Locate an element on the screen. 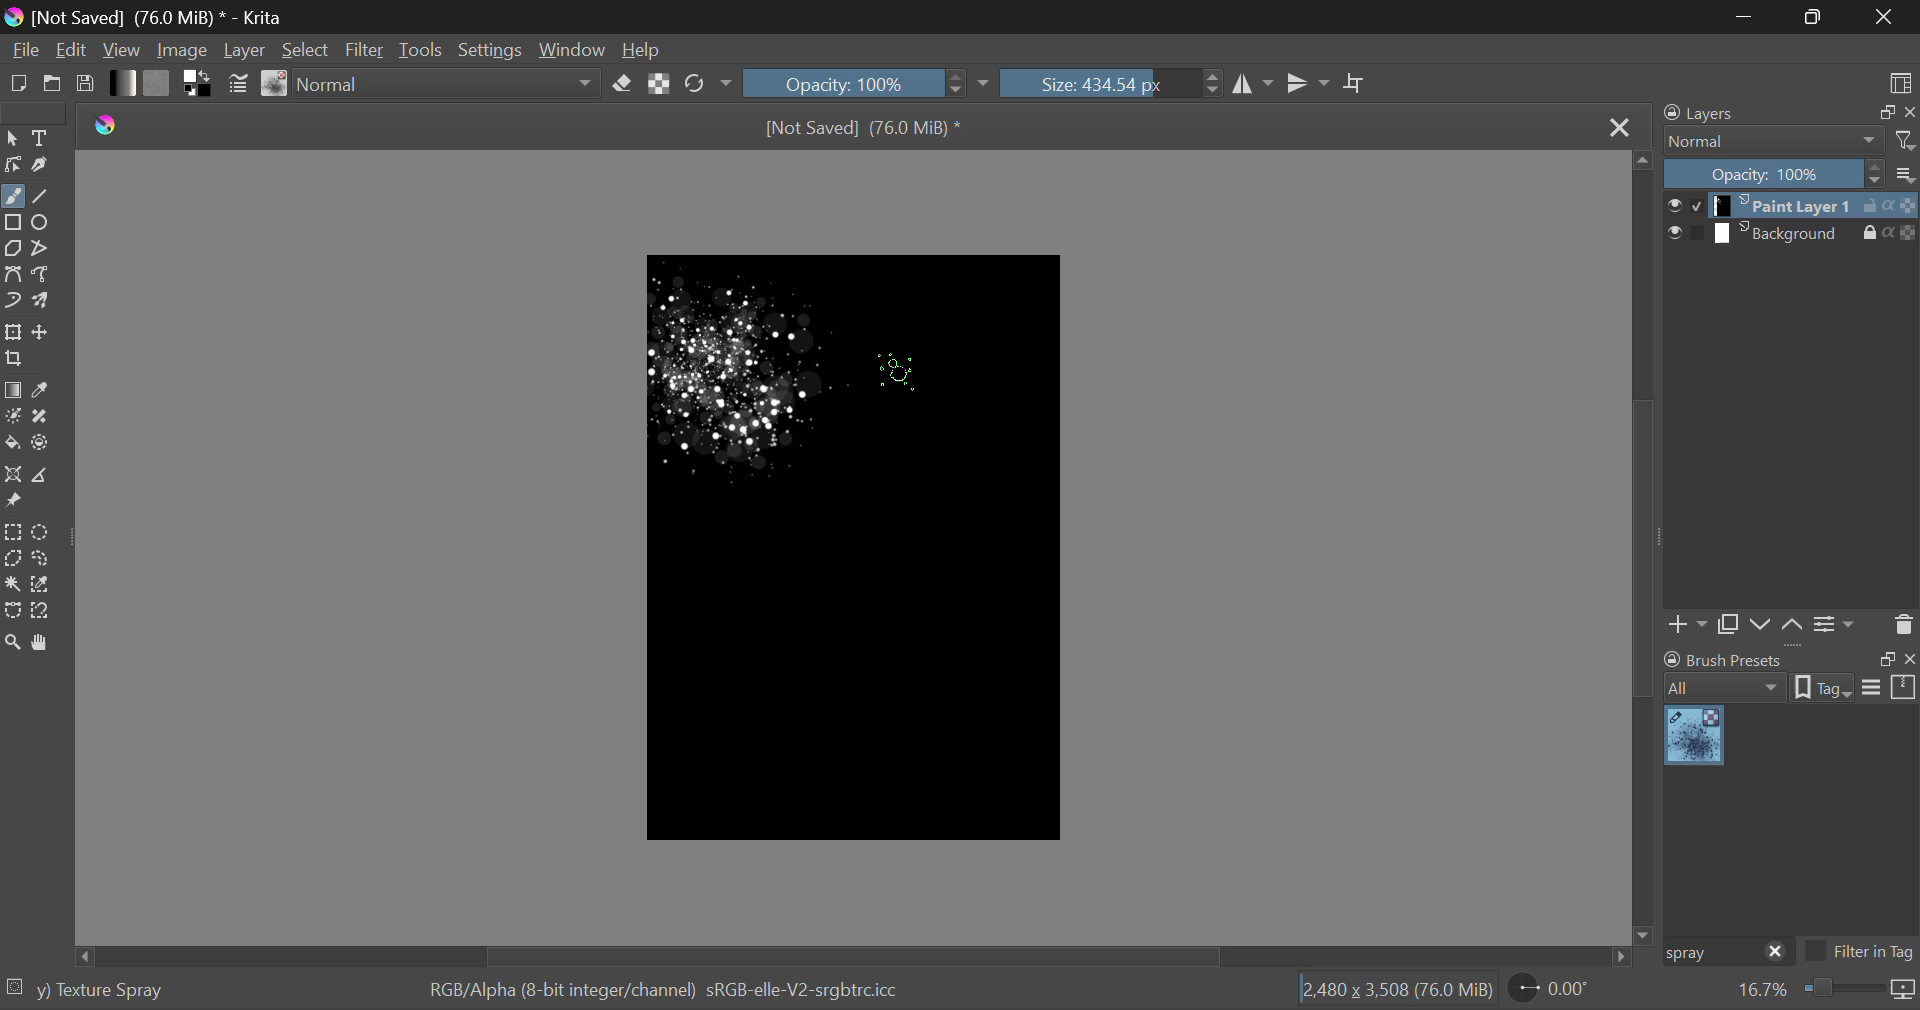  checkbox is located at coordinates (1685, 234).